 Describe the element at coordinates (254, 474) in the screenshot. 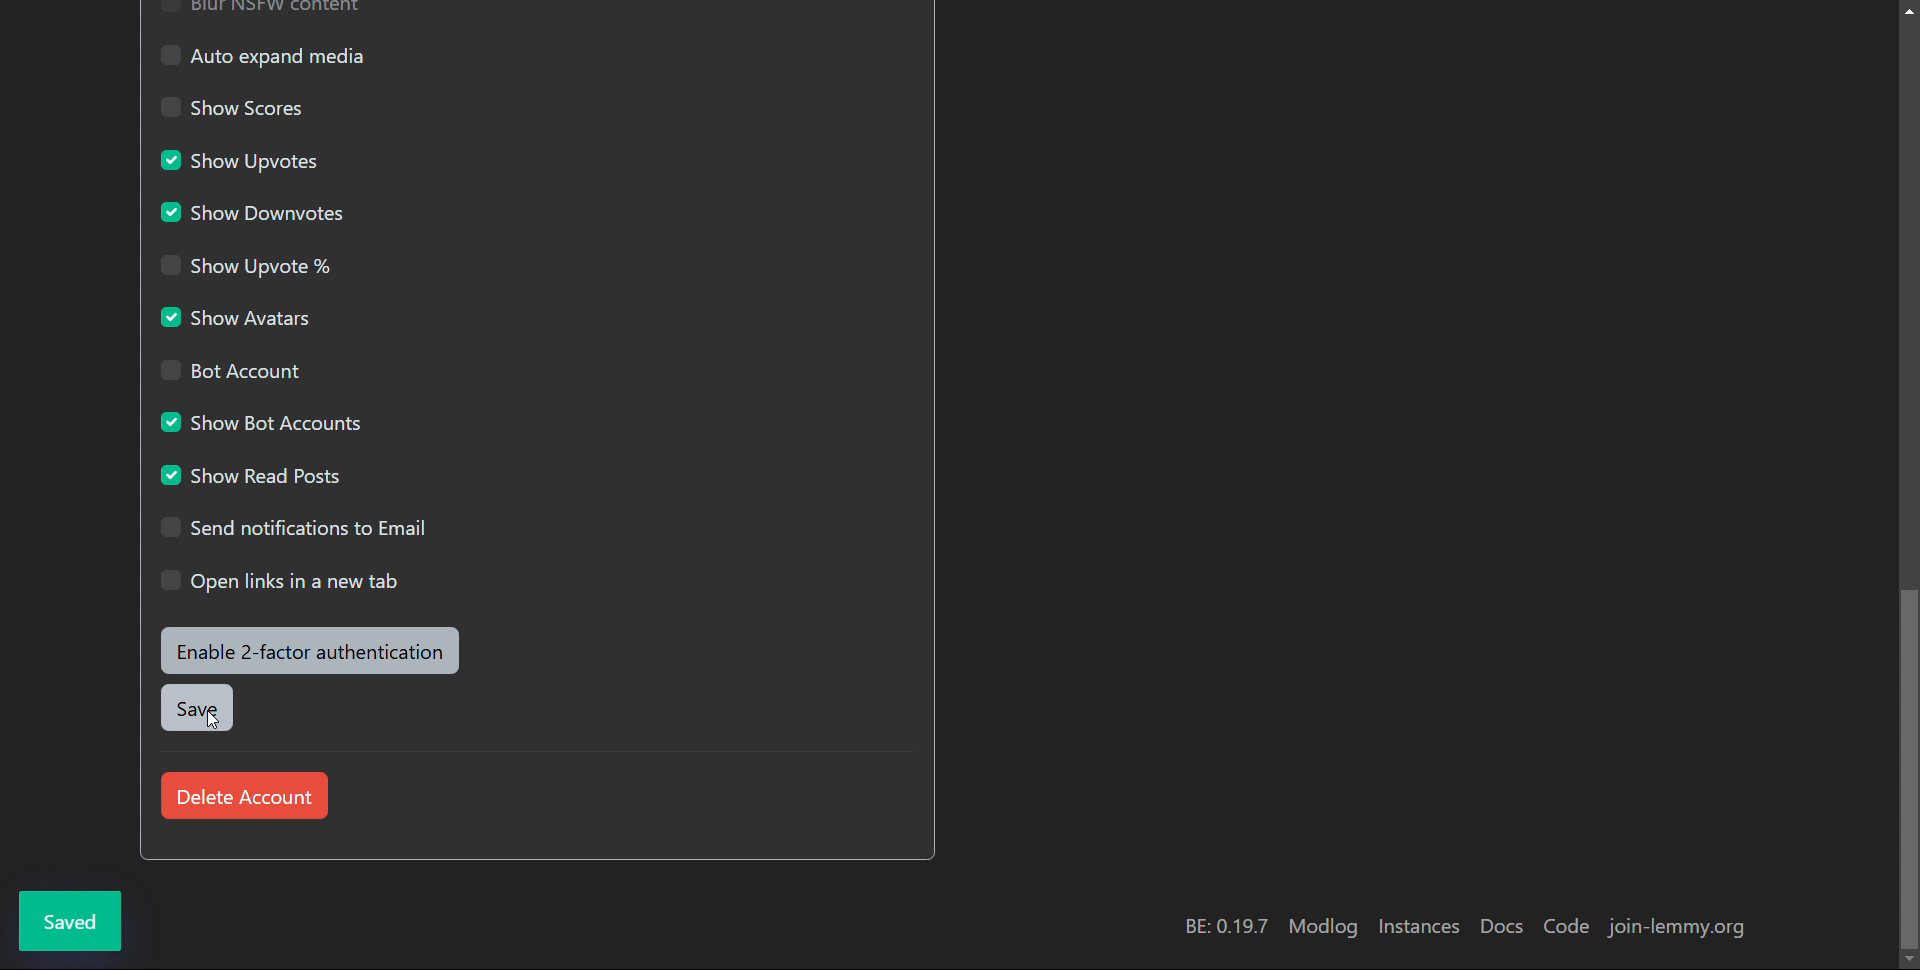

I see `show read posts` at that location.